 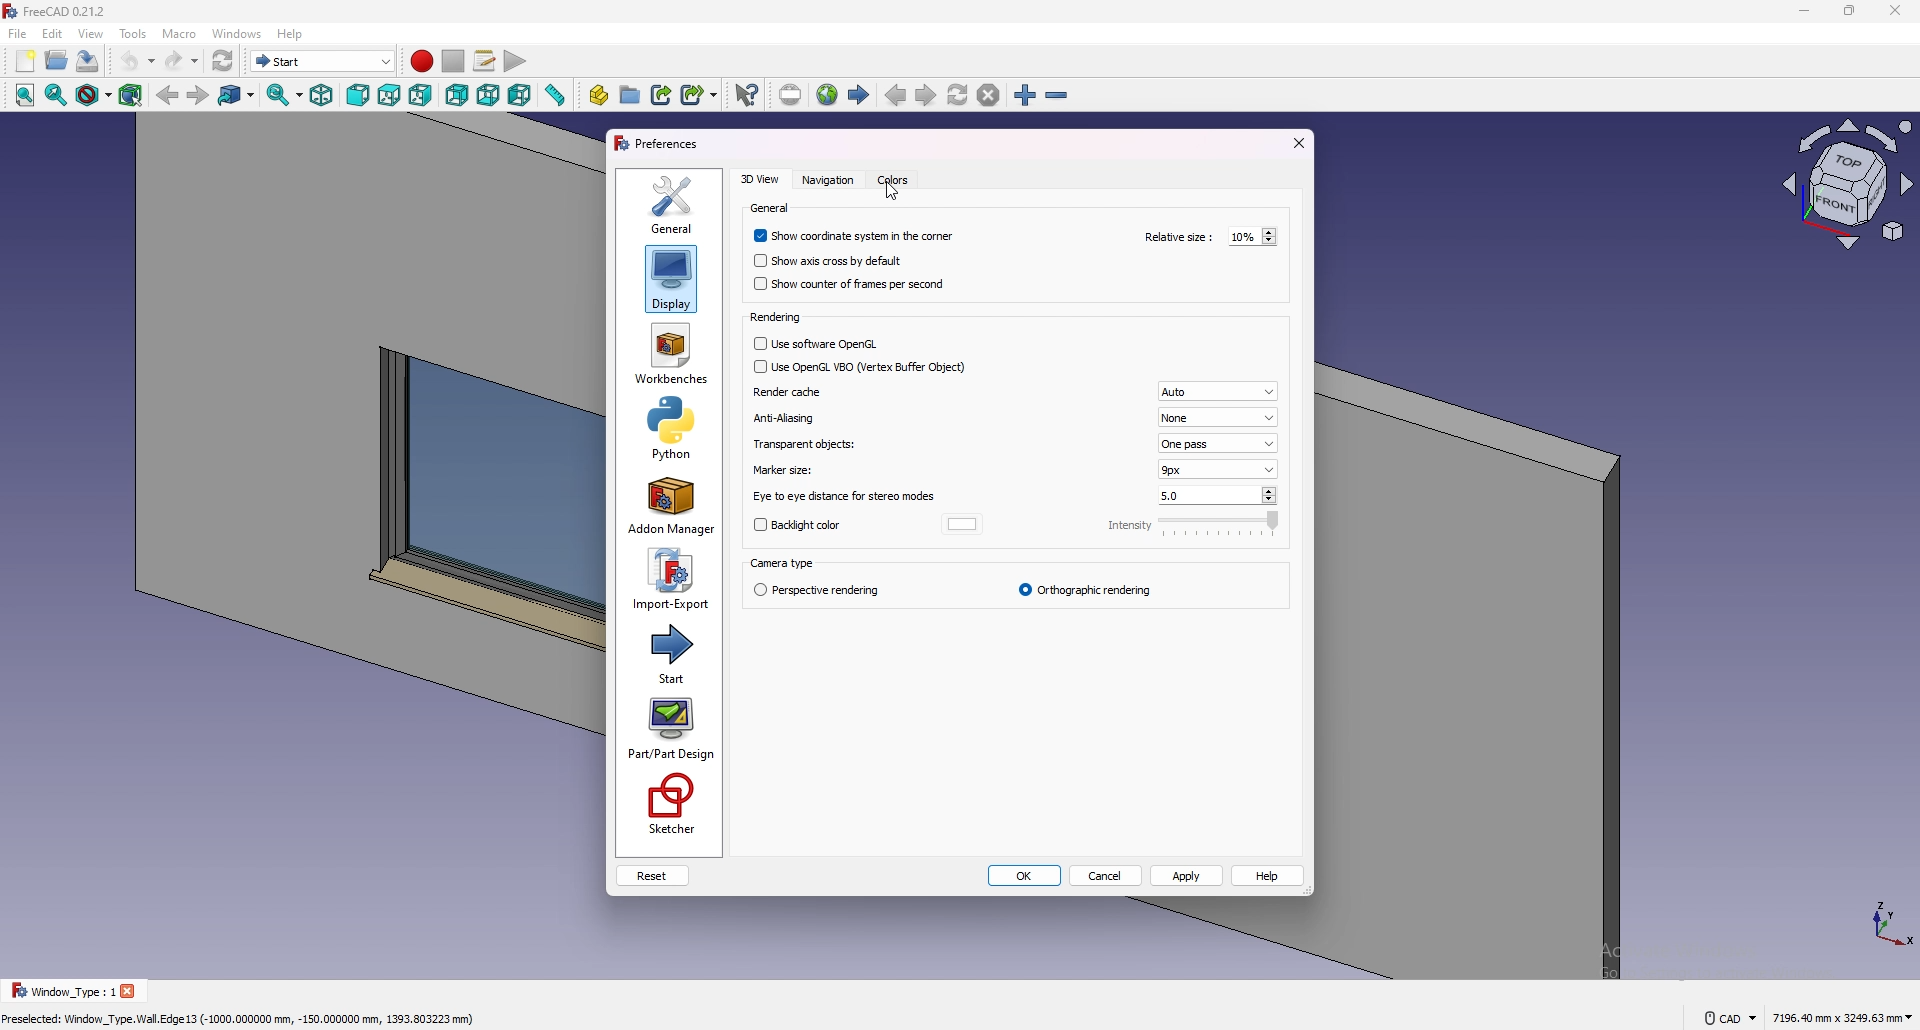 What do you see at coordinates (360, 96) in the screenshot?
I see `front` at bounding box center [360, 96].